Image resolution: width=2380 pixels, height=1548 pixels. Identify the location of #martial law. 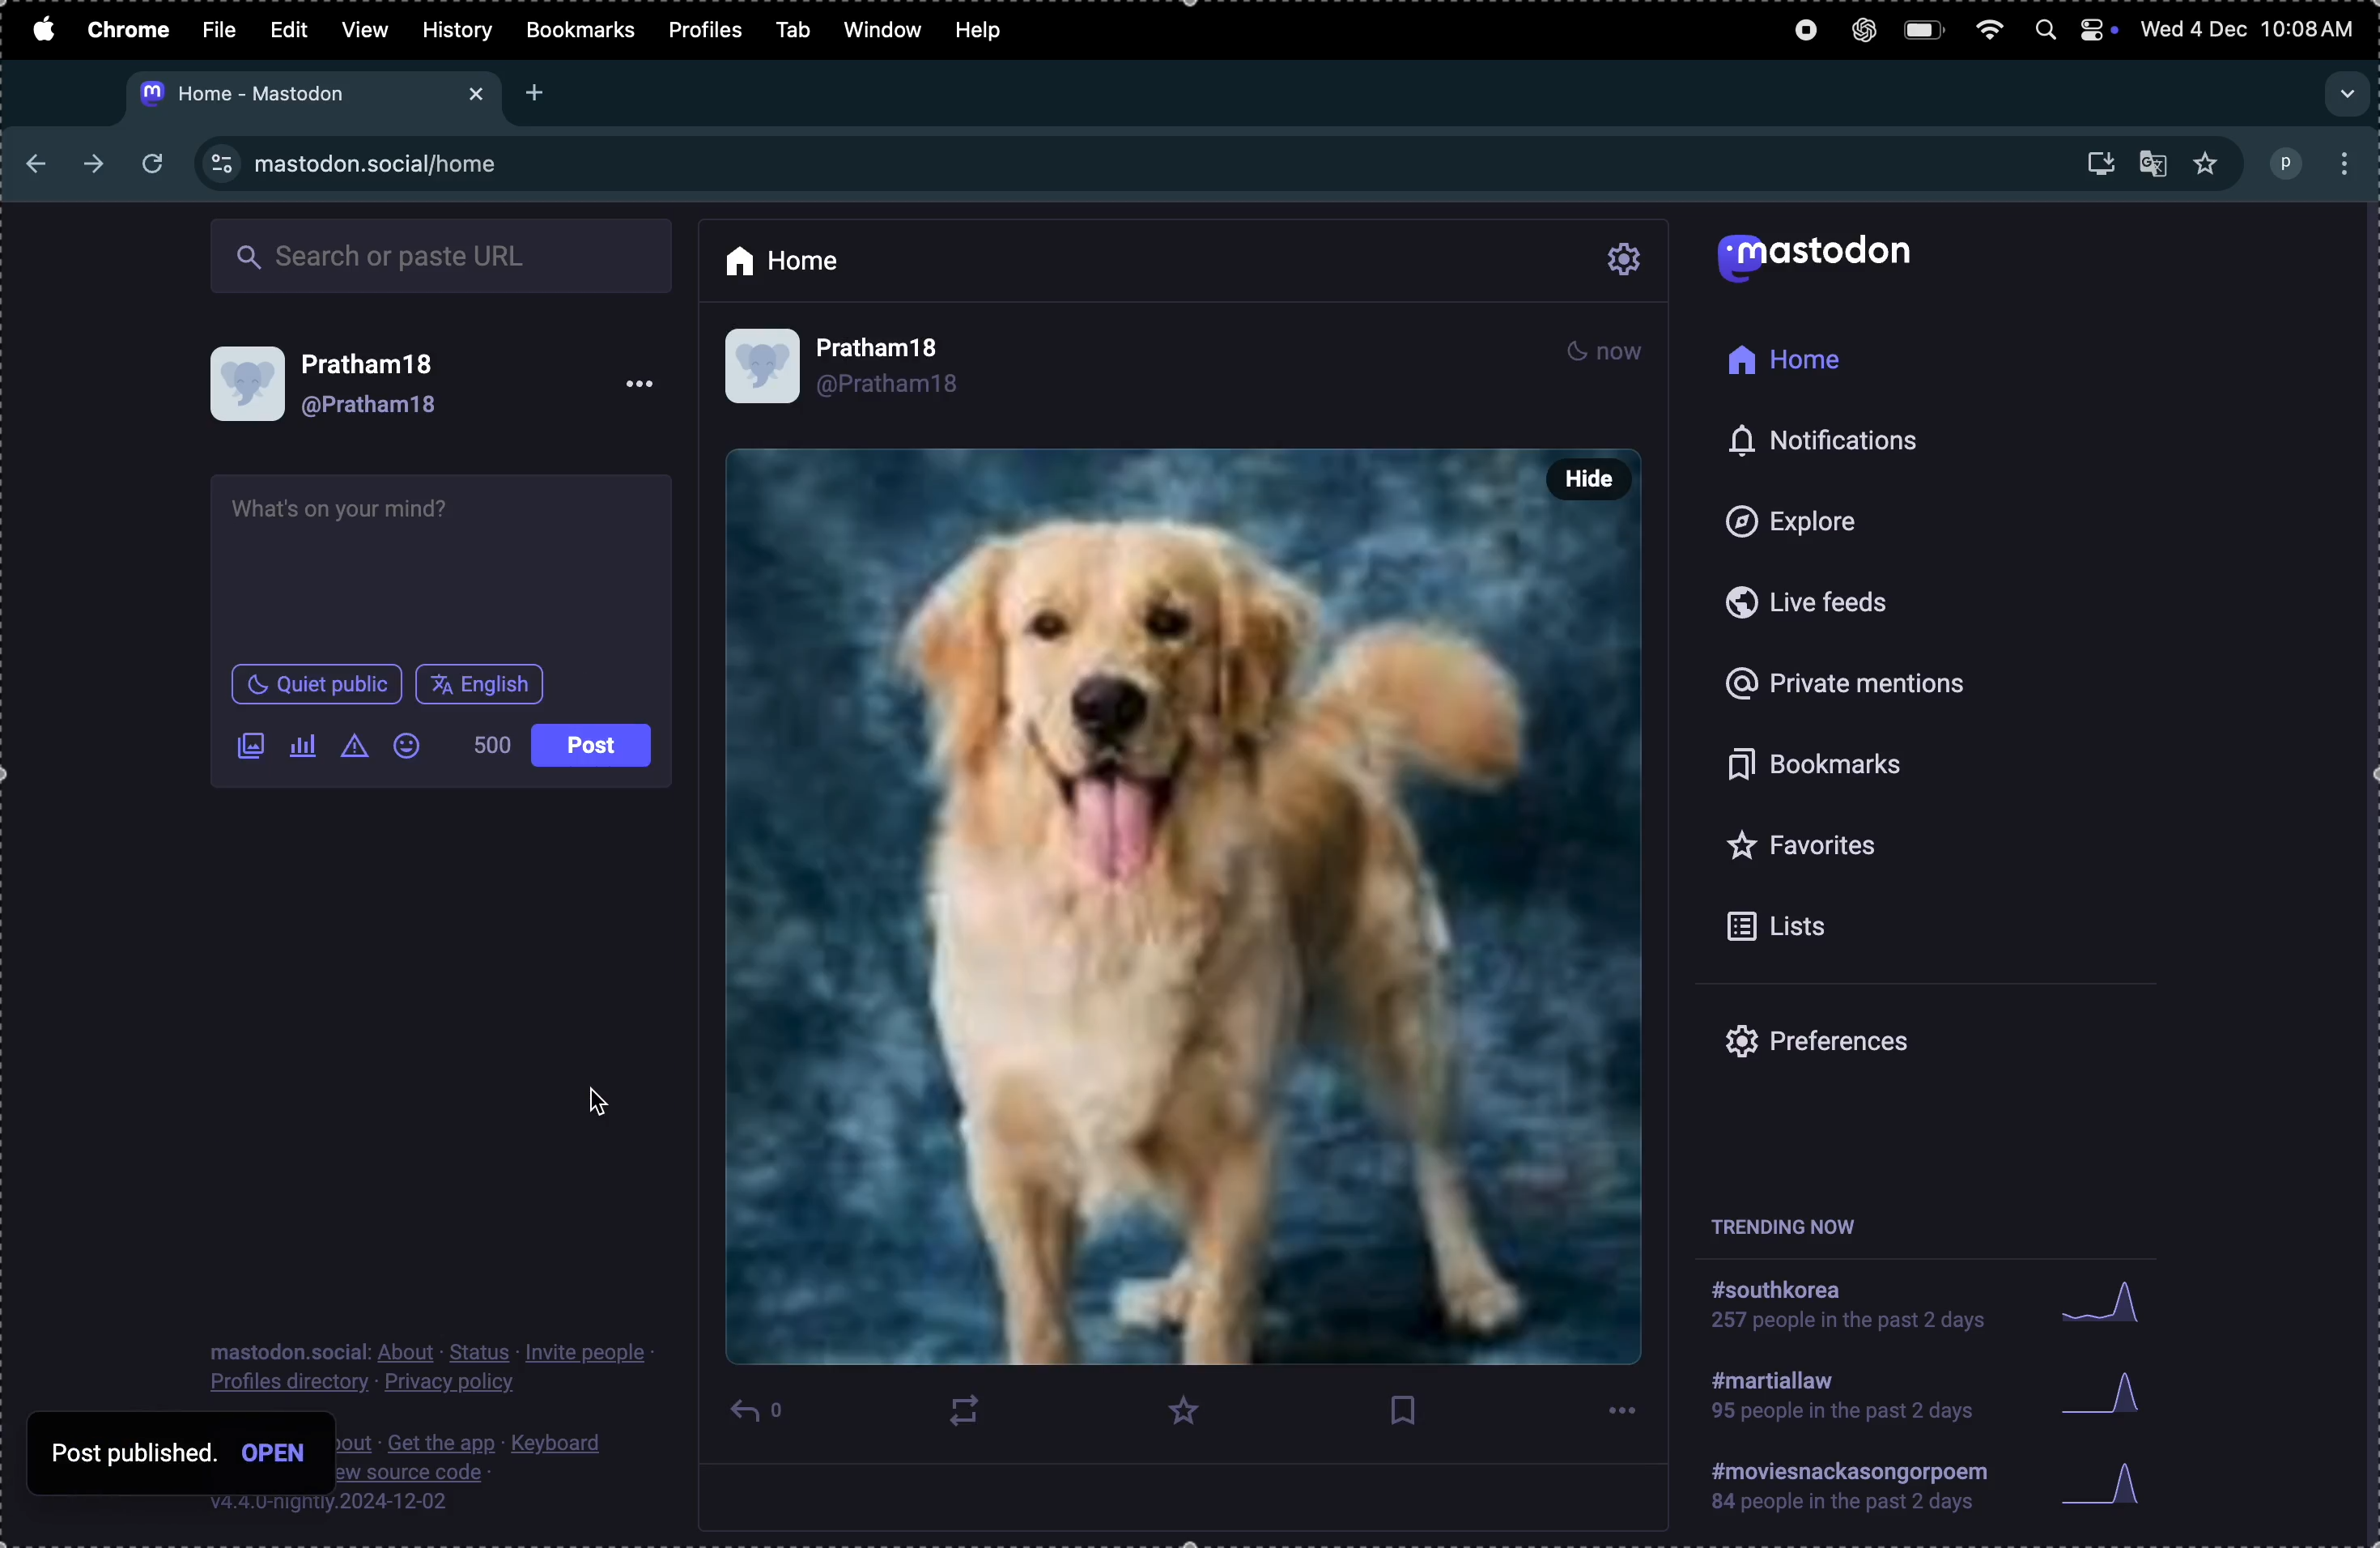
(1832, 1403).